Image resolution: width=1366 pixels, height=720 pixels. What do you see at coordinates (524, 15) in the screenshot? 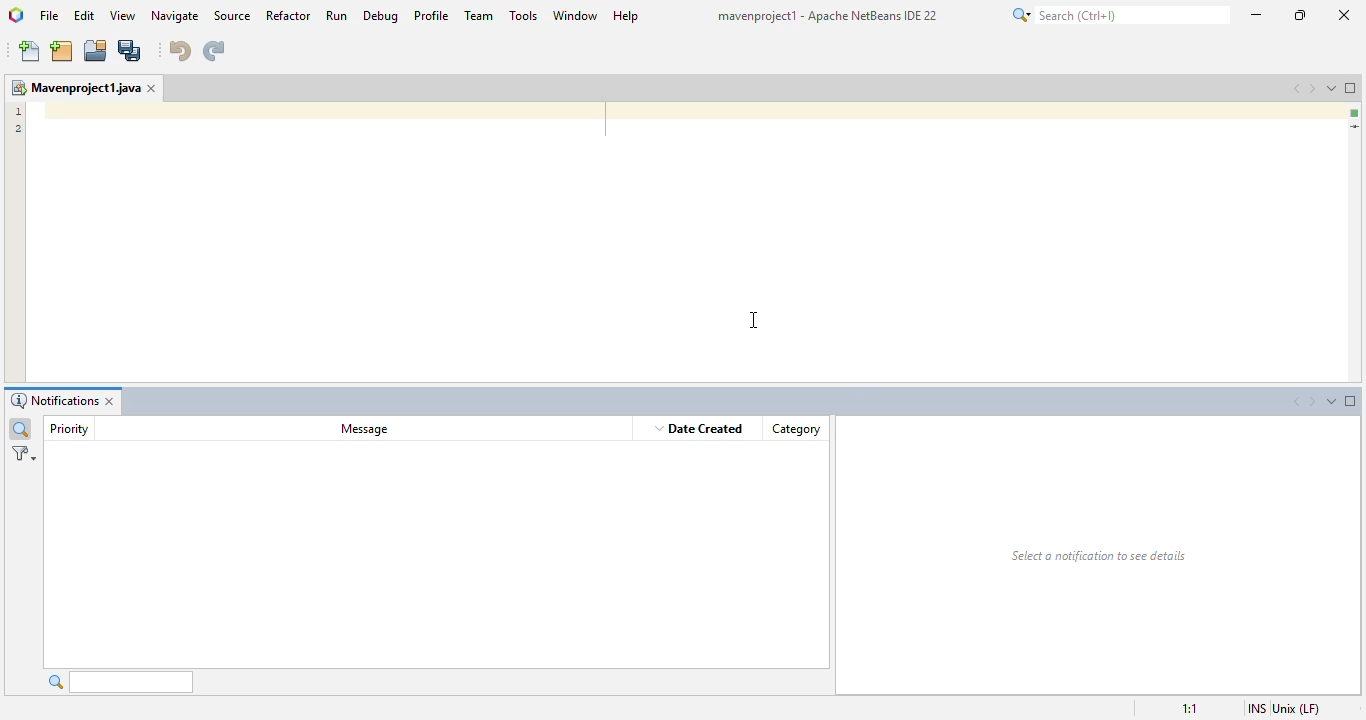
I see `tools` at bounding box center [524, 15].